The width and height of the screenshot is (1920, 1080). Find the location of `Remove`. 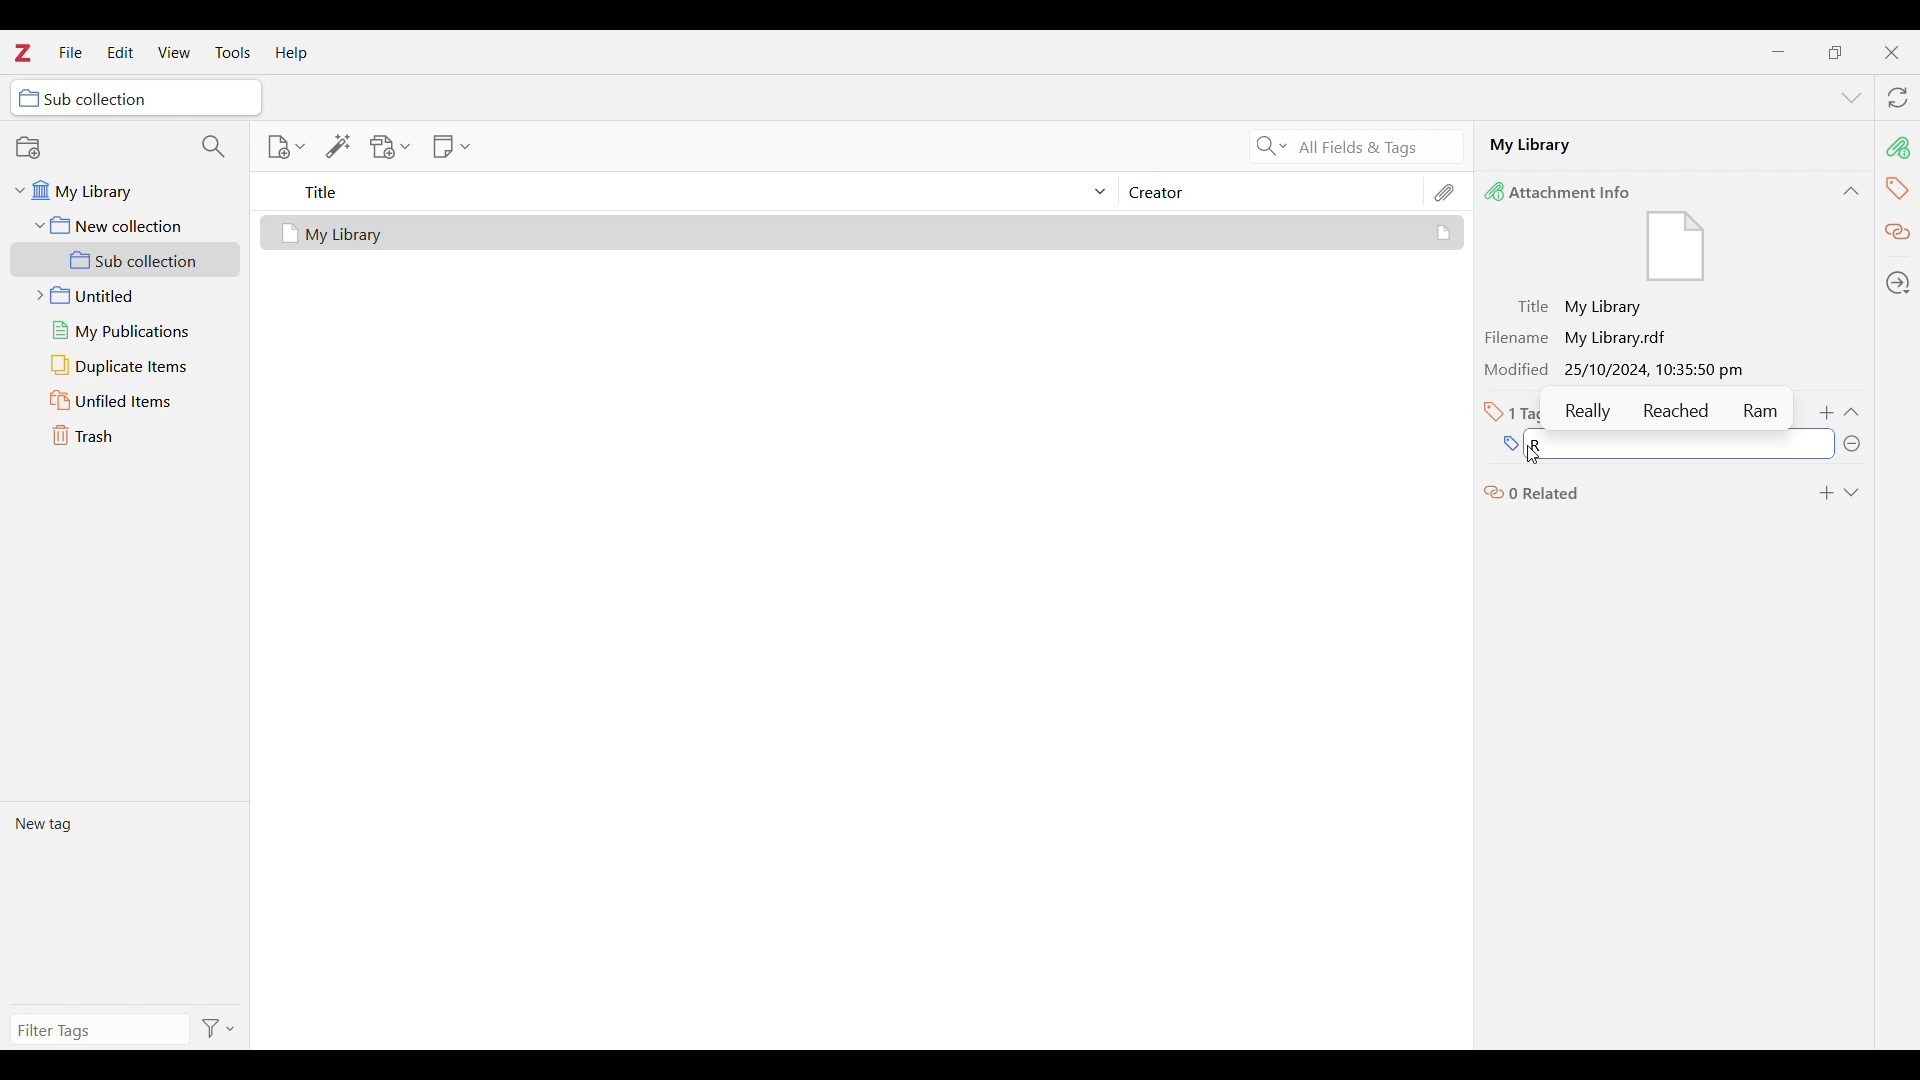

Remove is located at coordinates (1851, 444).